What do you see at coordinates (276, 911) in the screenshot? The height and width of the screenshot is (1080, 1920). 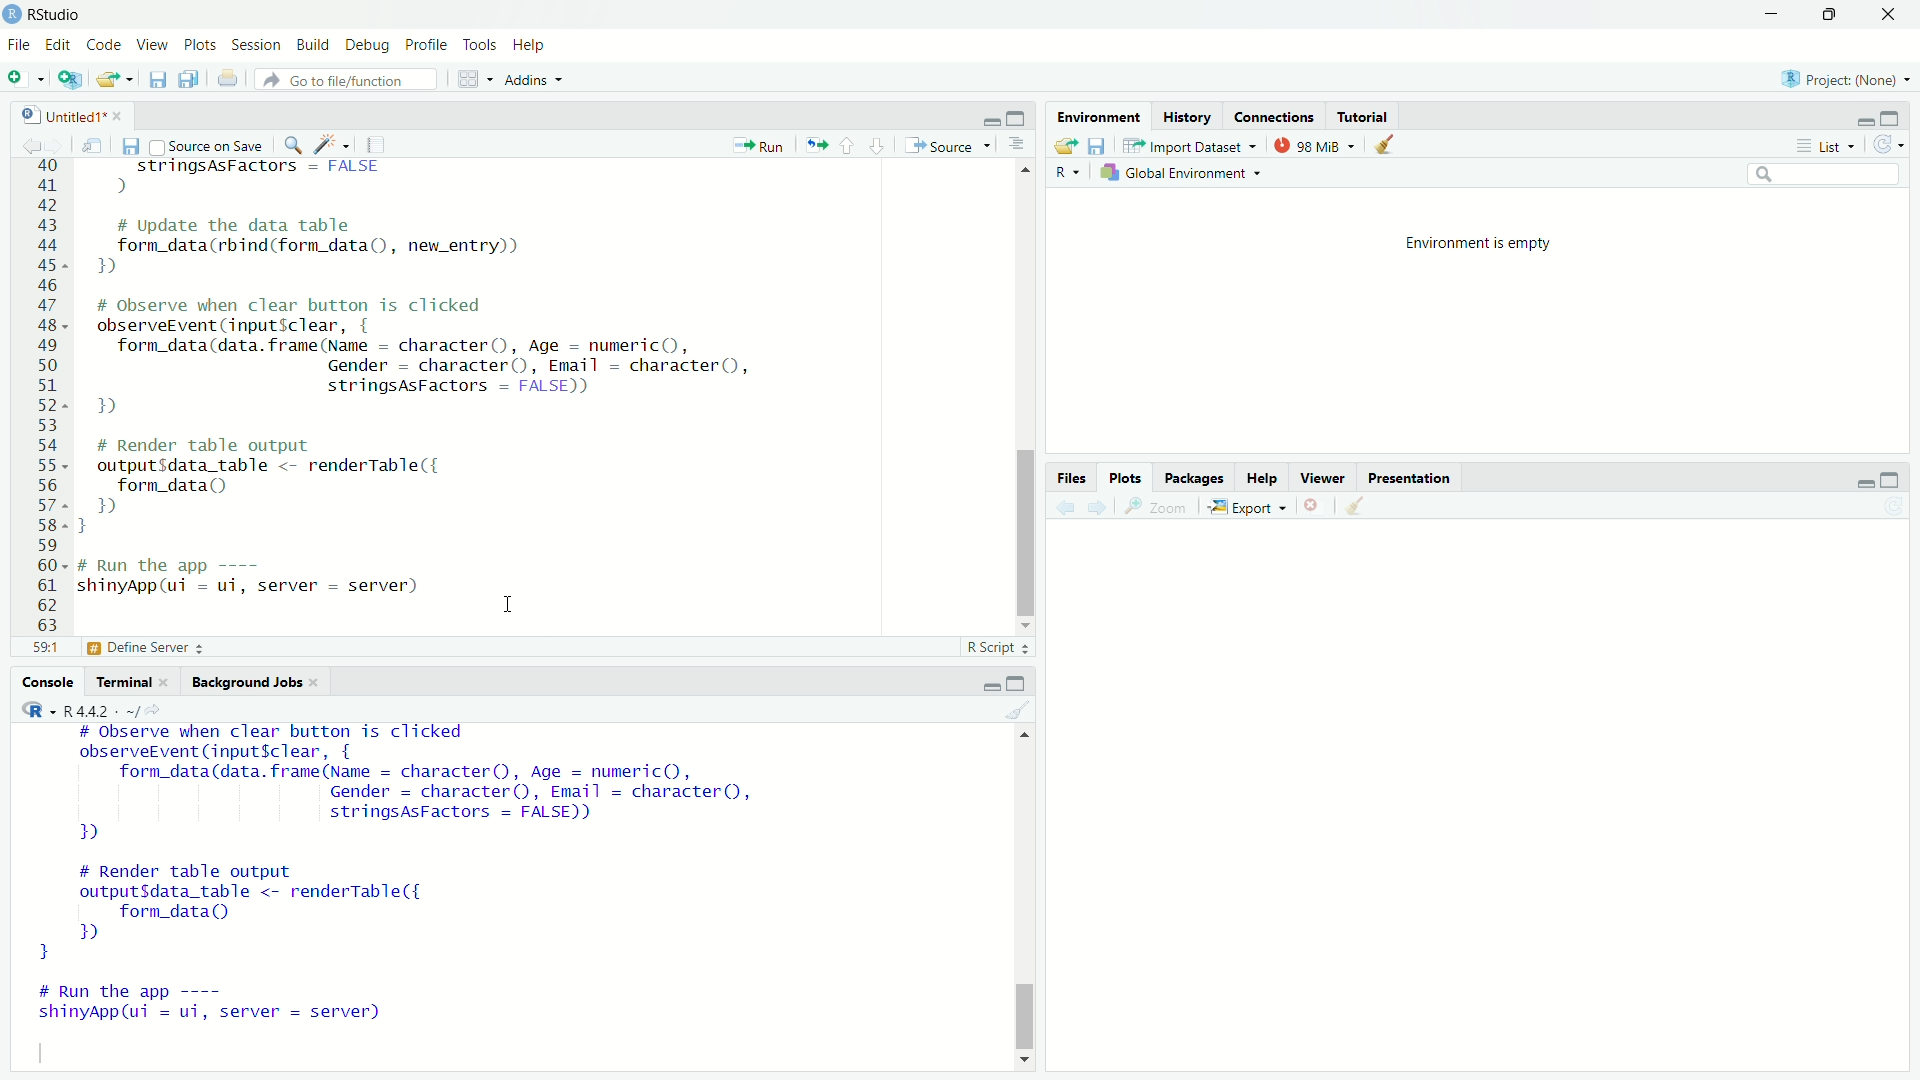 I see `code to render table output` at bounding box center [276, 911].